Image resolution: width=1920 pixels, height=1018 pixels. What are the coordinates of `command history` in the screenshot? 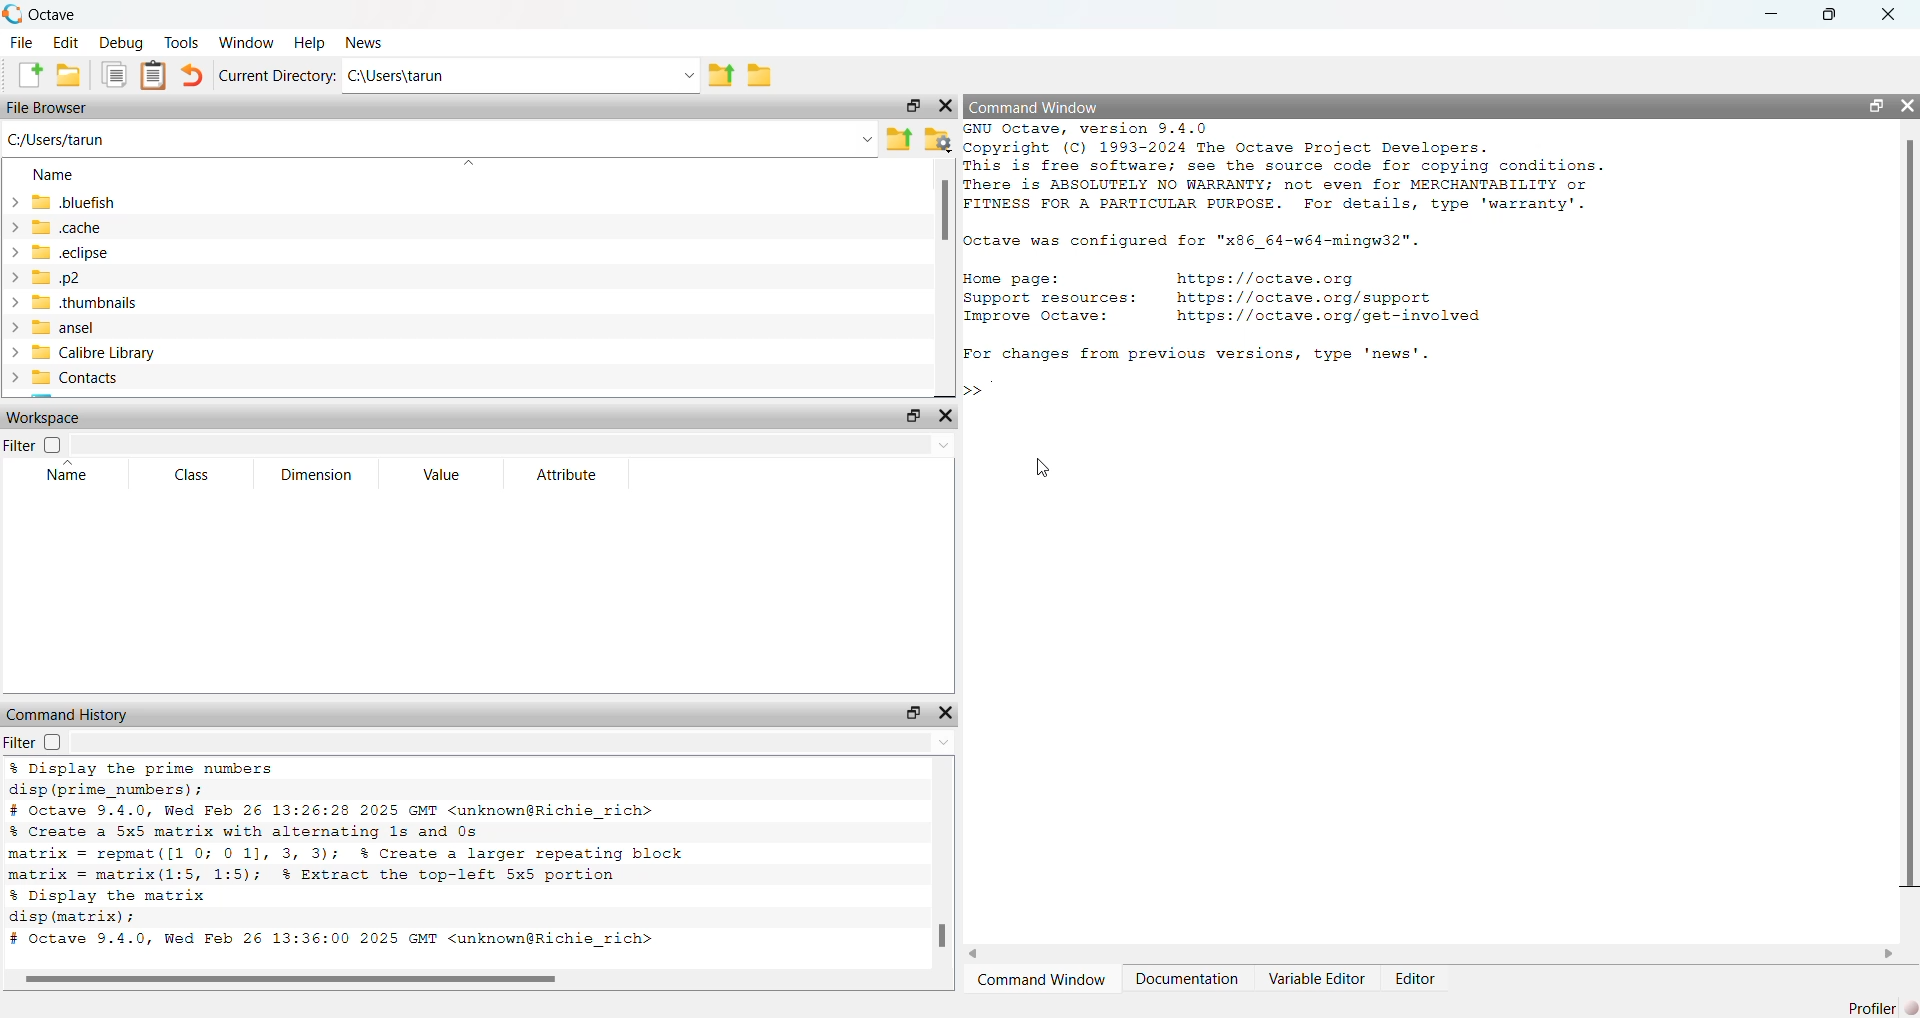 It's located at (68, 714).